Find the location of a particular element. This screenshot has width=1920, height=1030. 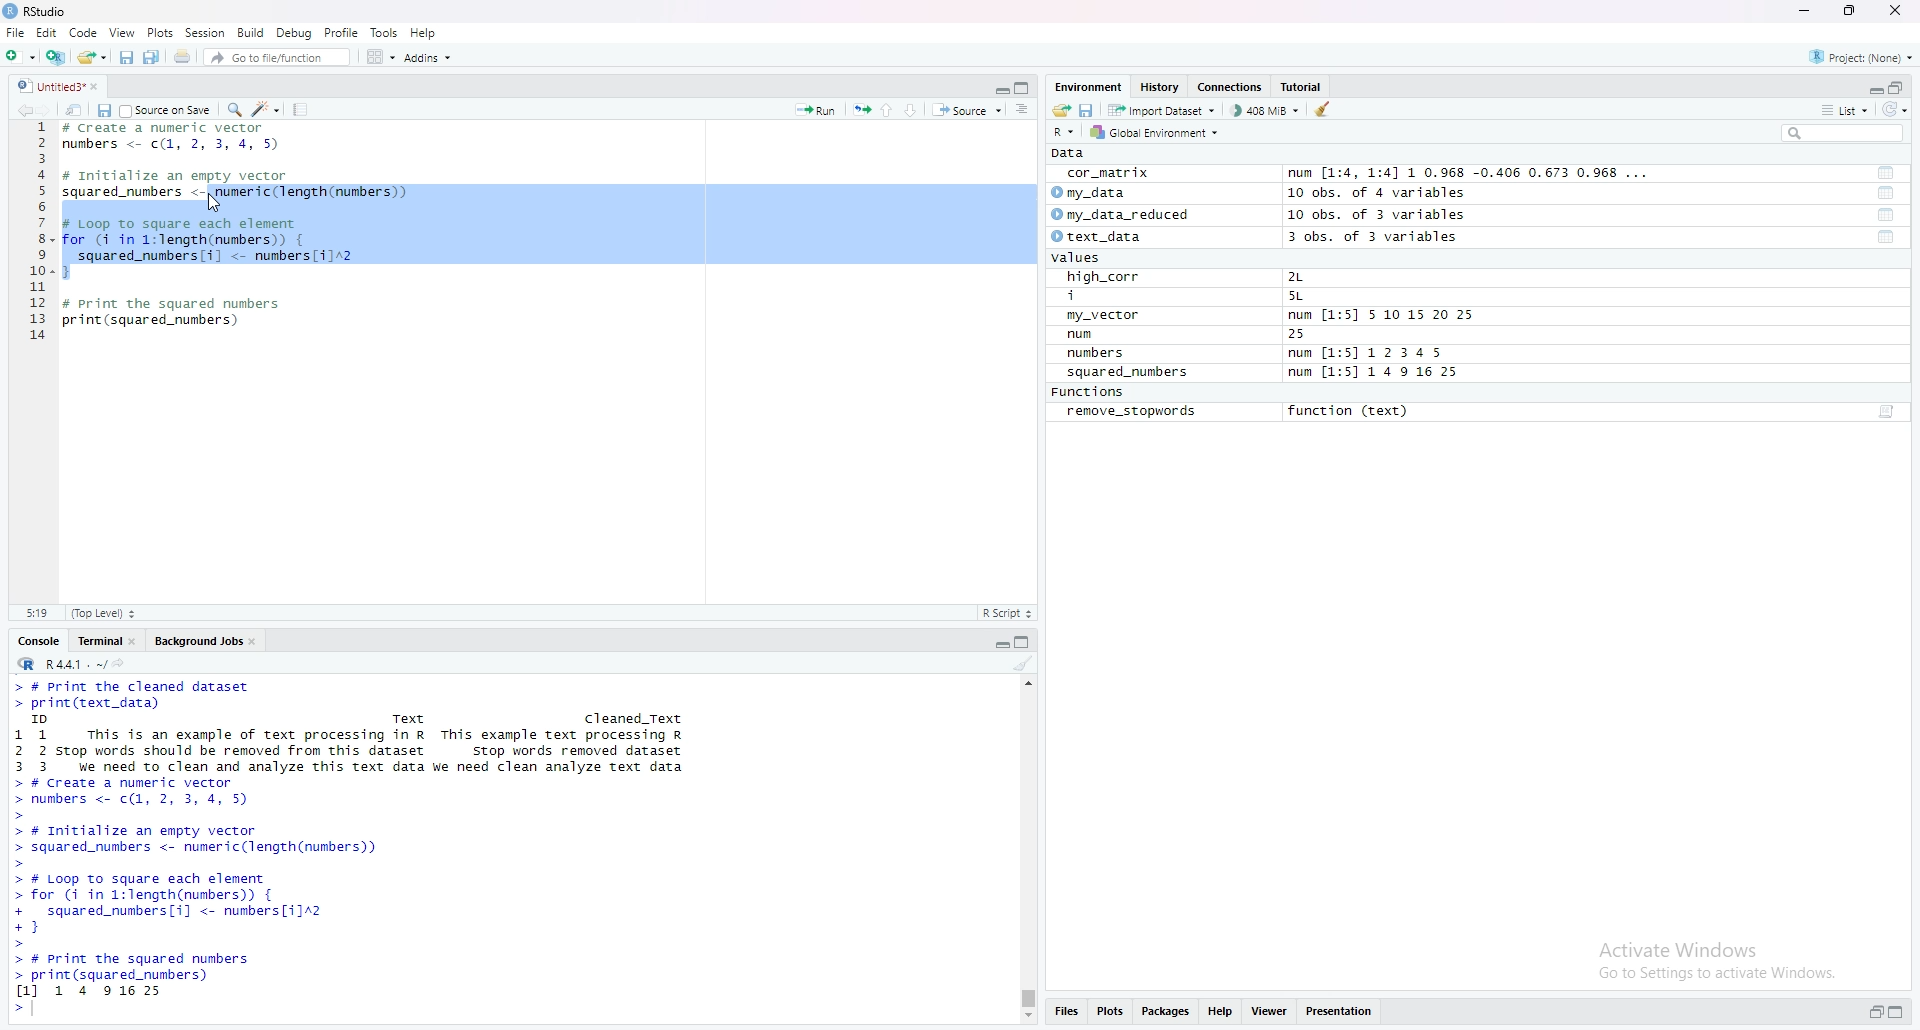

Load Workspace is located at coordinates (1061, 108).